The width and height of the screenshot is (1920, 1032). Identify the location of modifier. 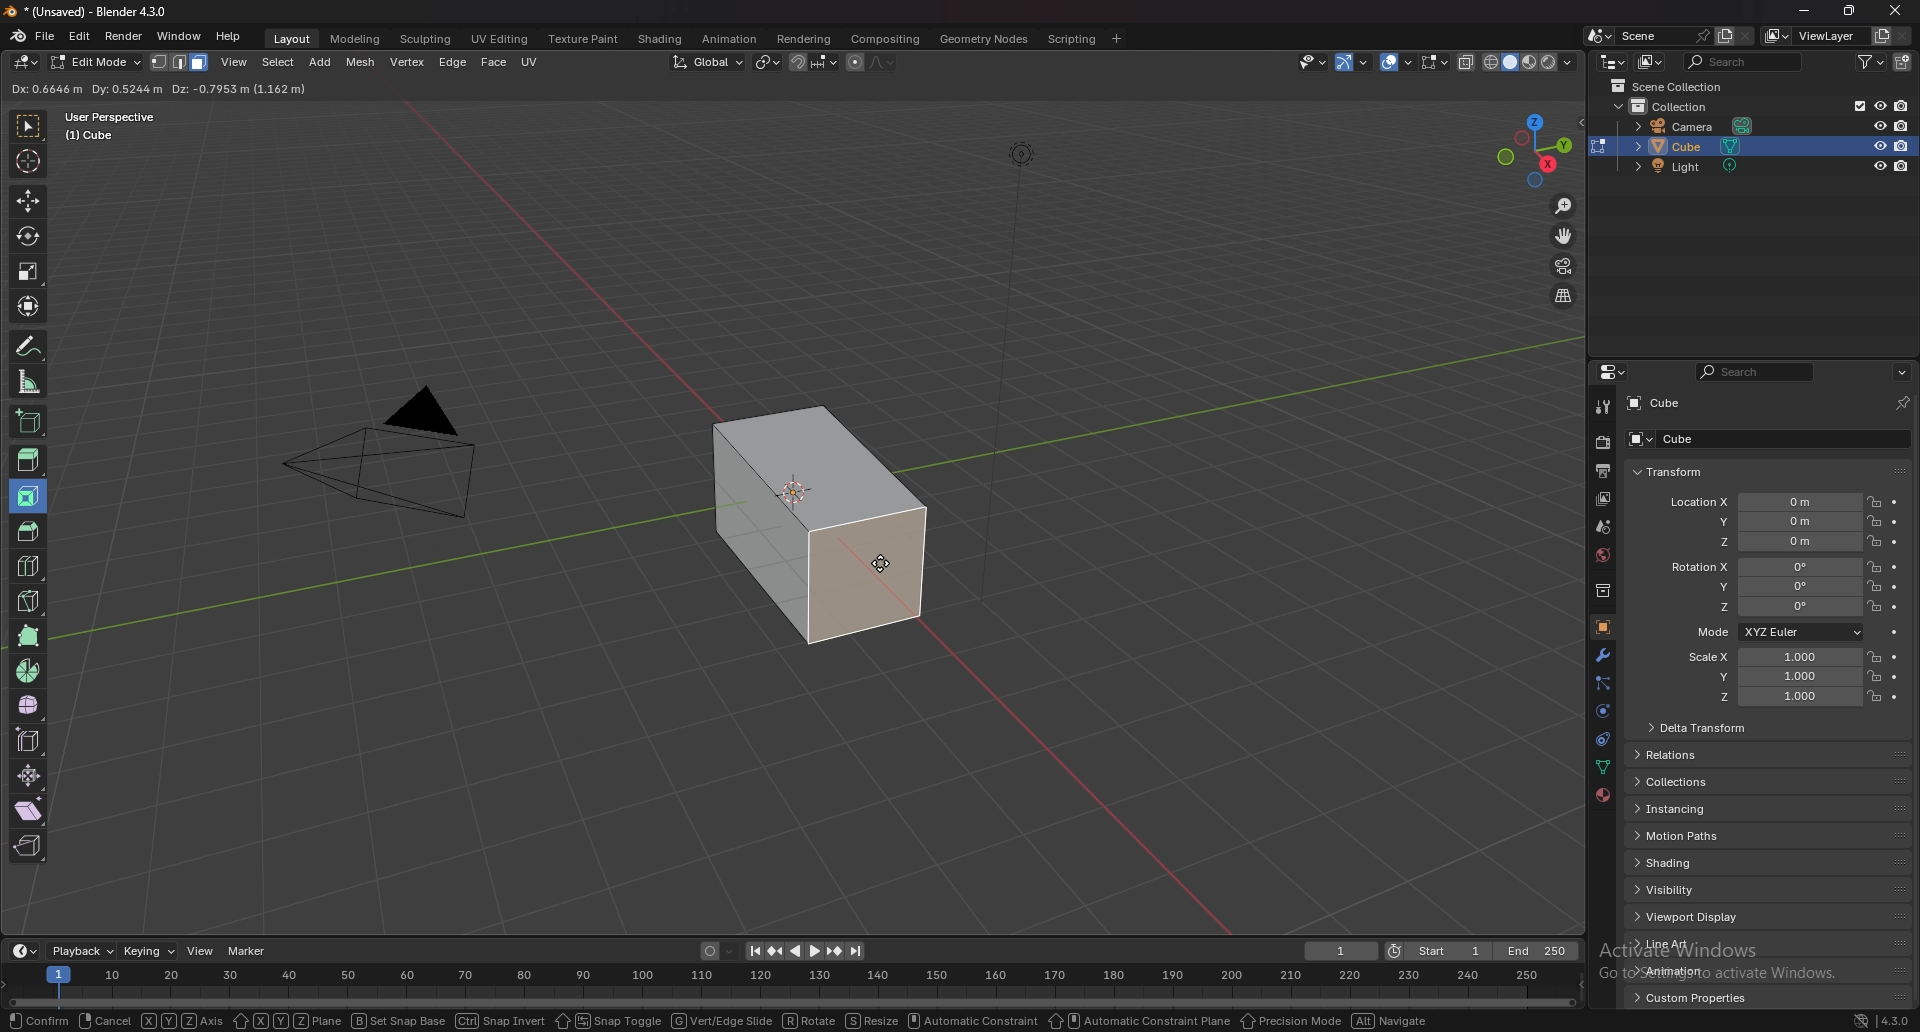
(1604, 655).